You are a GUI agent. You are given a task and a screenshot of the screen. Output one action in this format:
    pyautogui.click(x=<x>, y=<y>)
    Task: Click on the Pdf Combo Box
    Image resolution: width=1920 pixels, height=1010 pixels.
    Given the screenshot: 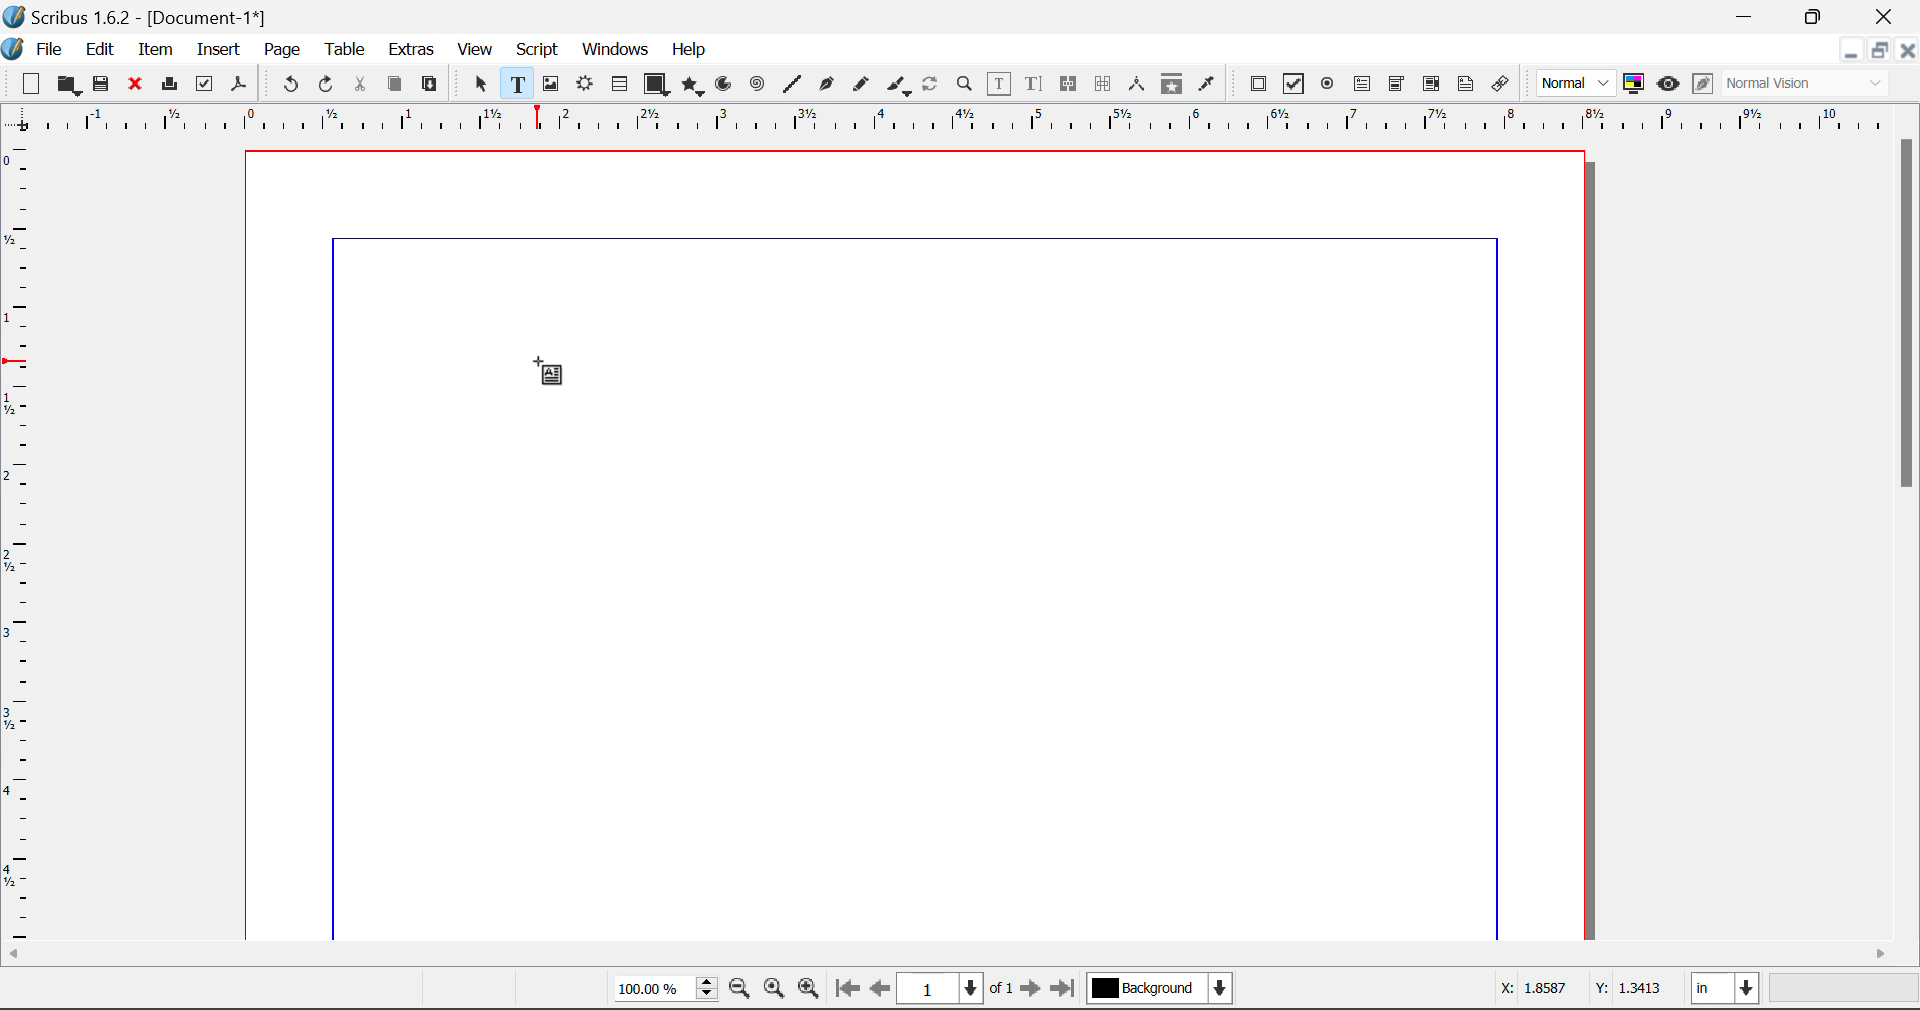 What is the action you would take?
    pyautogui.click(x=1397, y=82)
    